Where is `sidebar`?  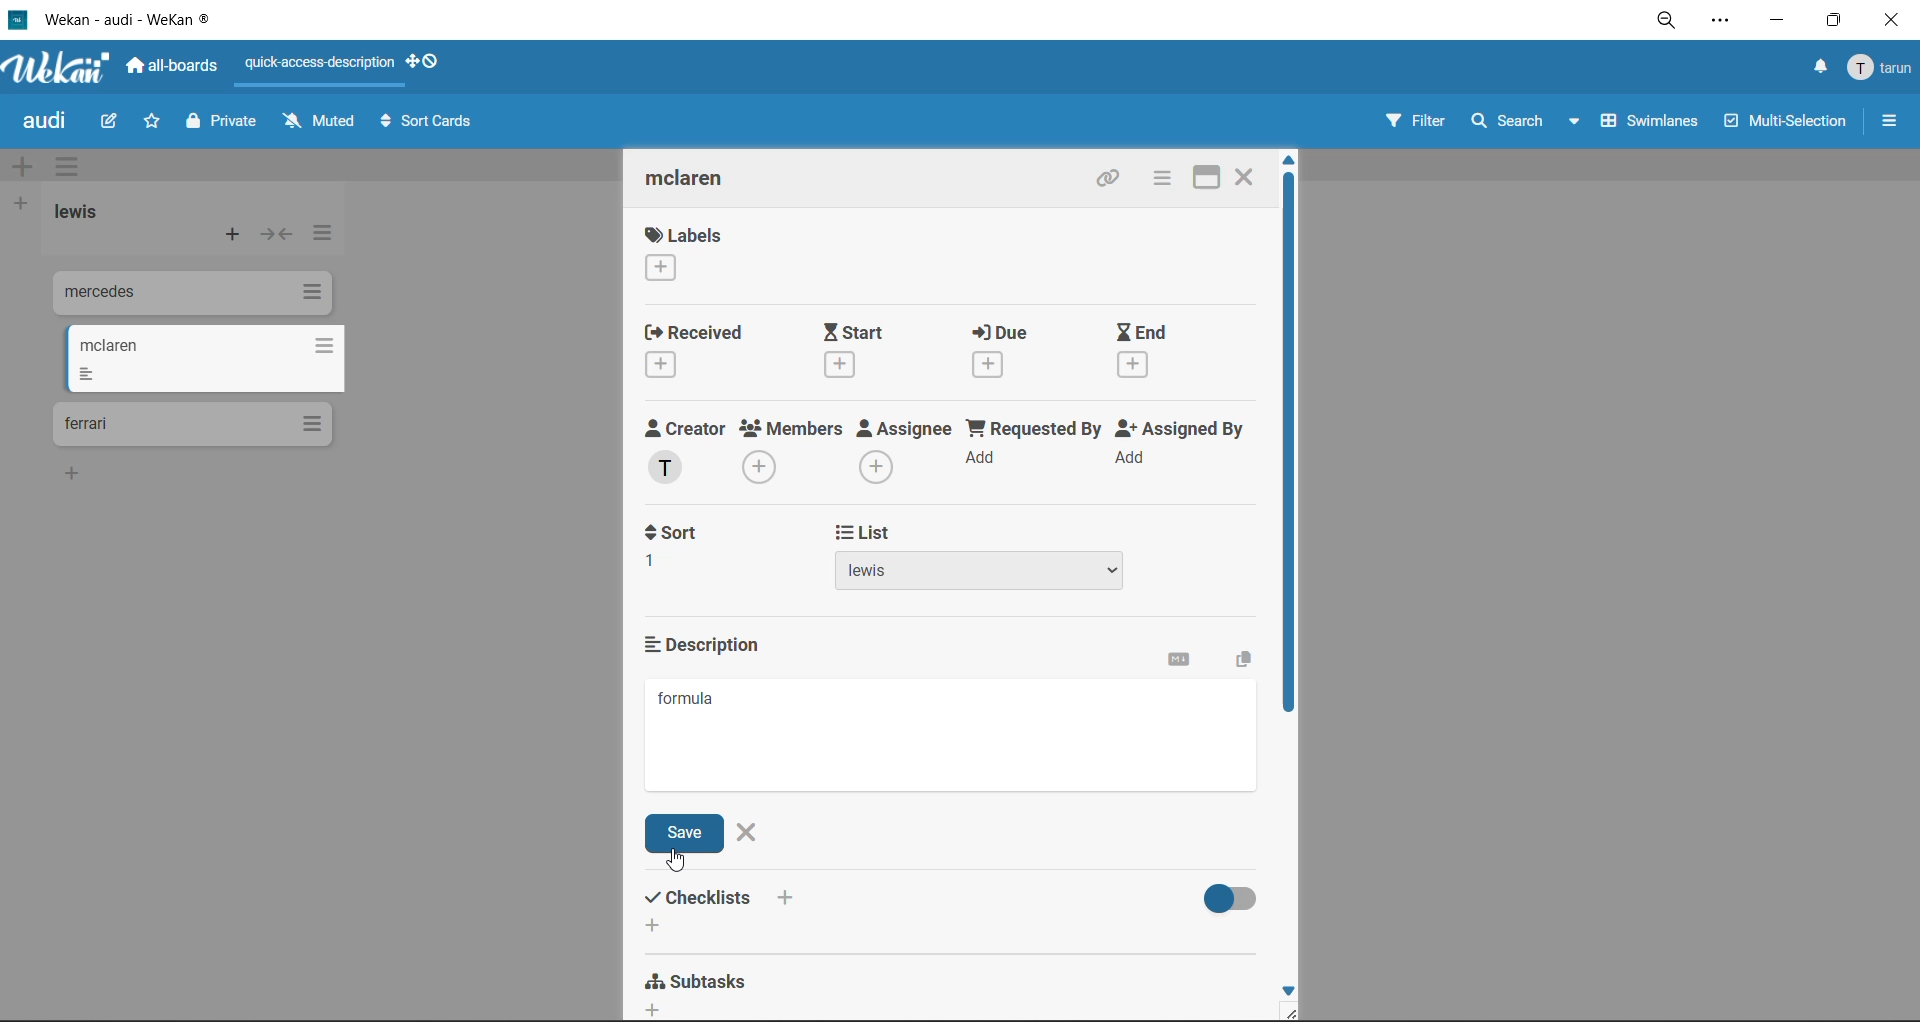 sidebar is located at coordinates (1889, 121).